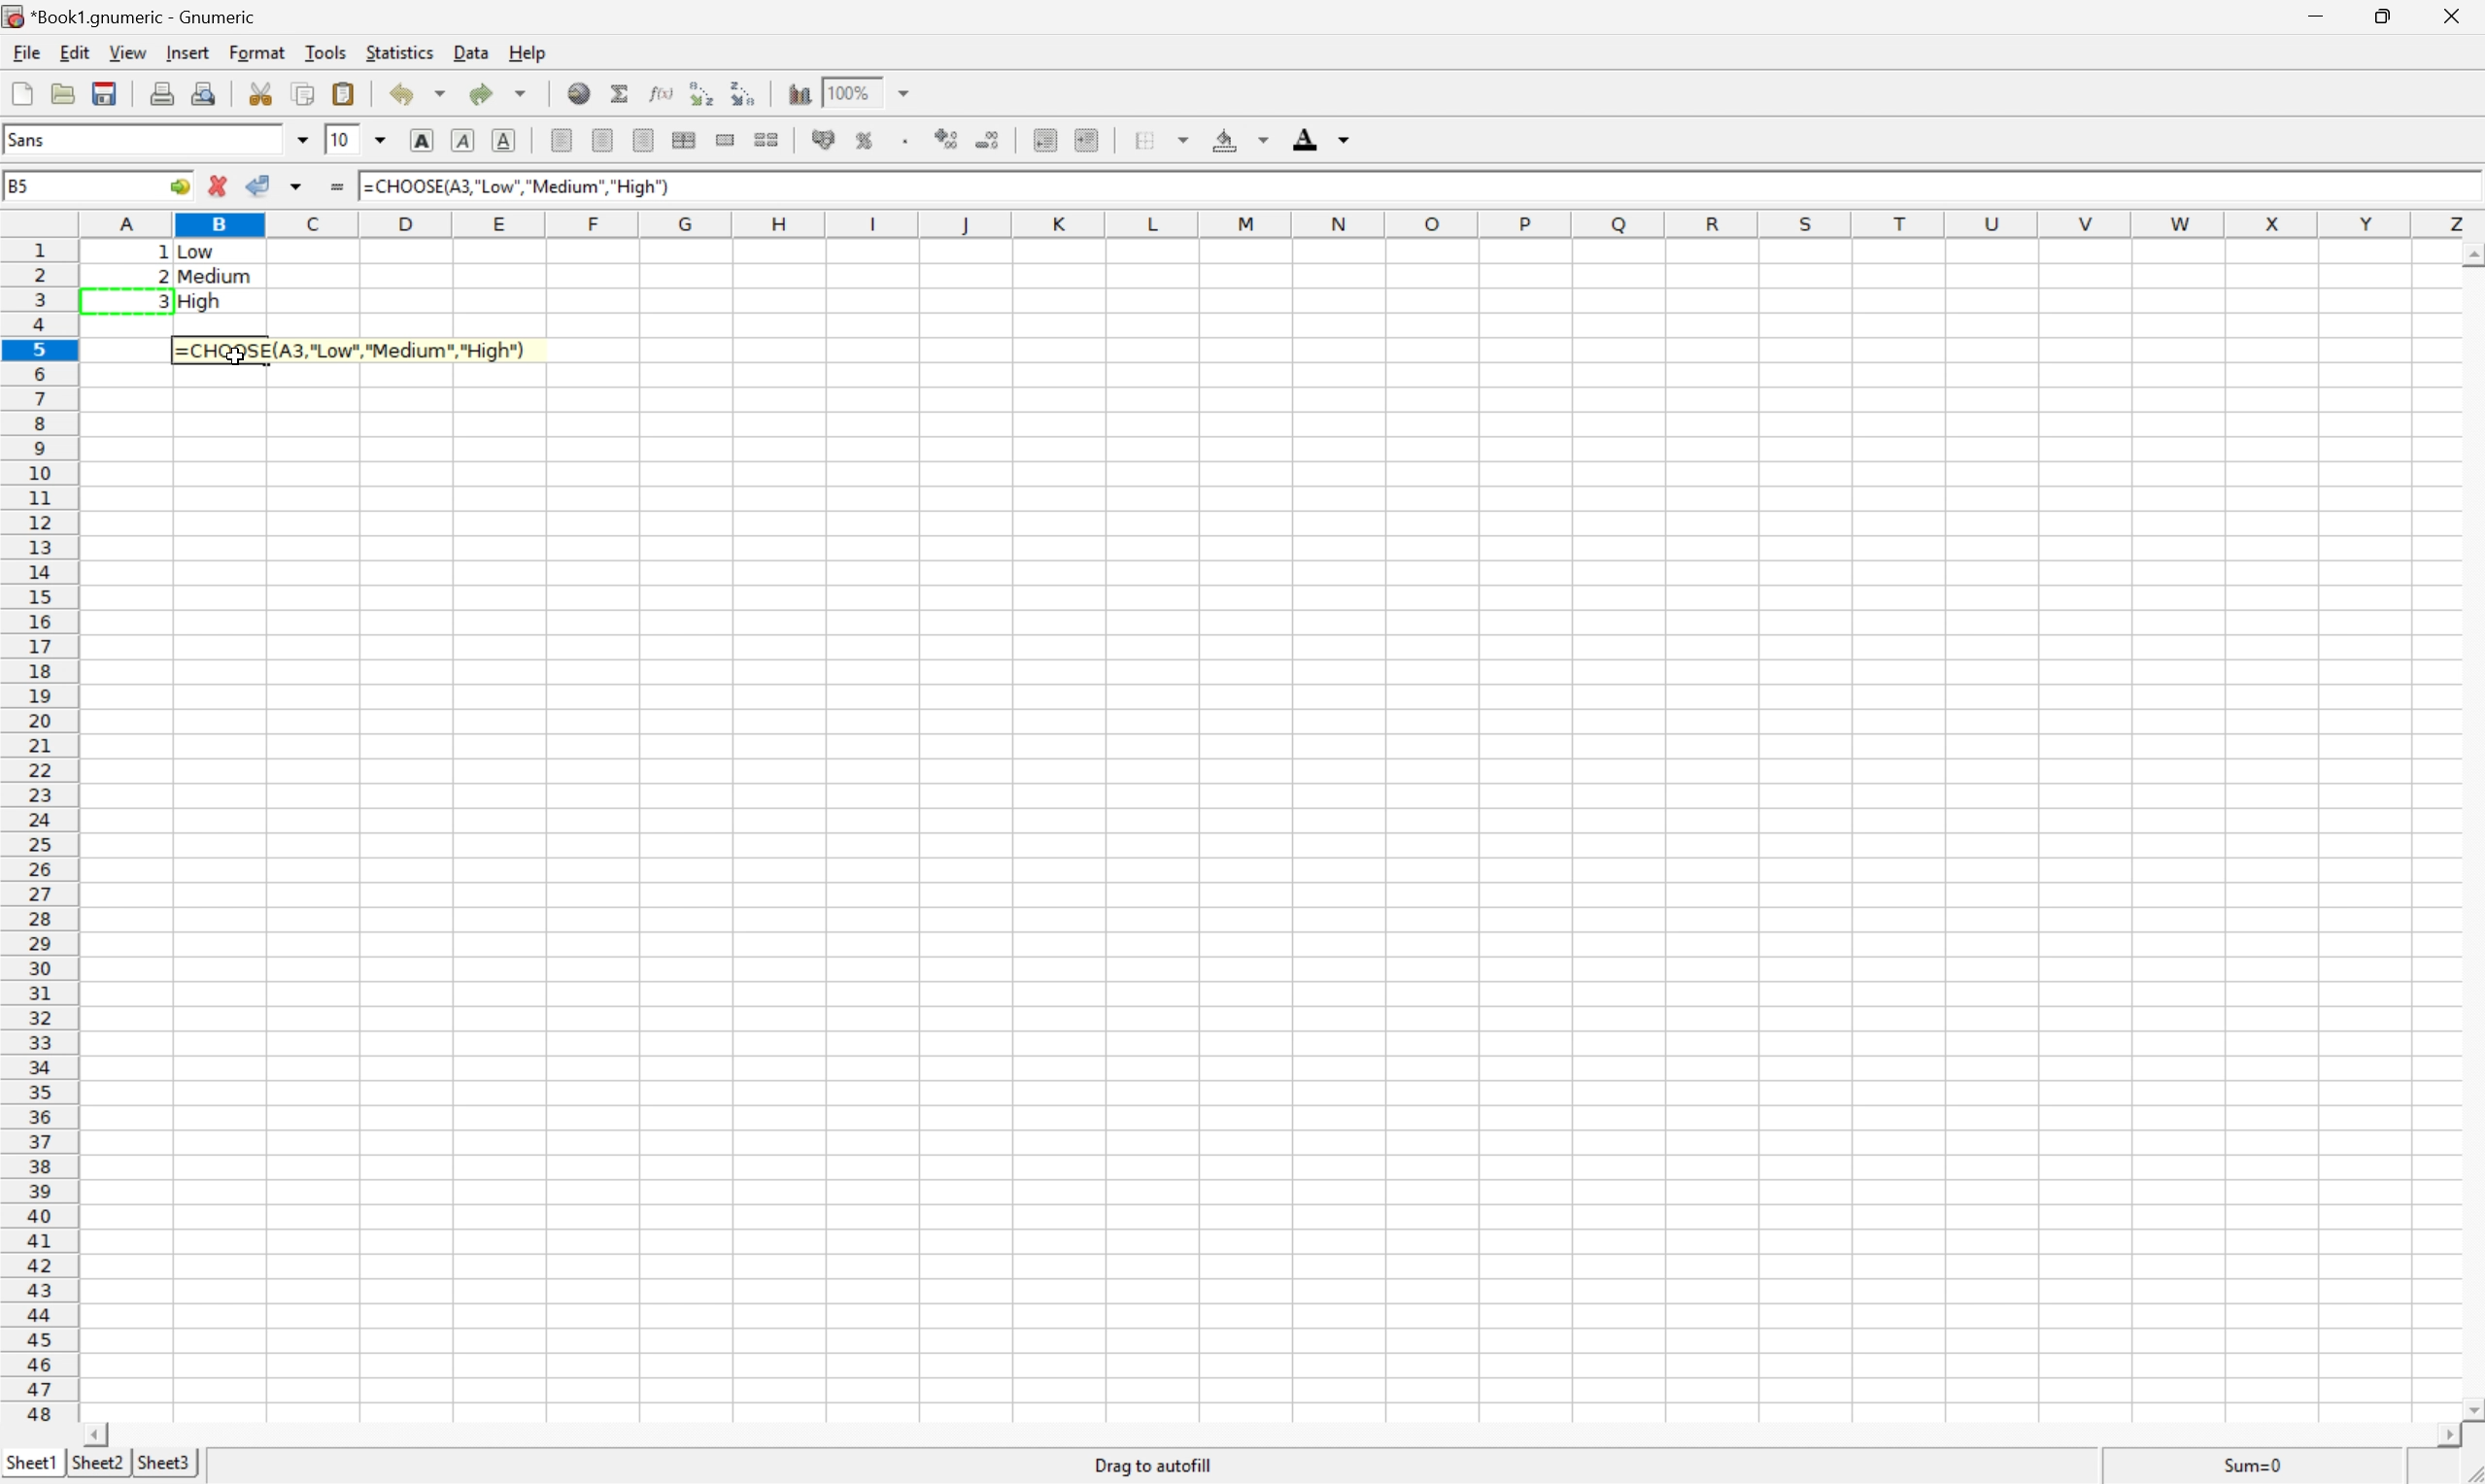 The image size is (2485, 1484). Describe the element at coordinates (305, 95) in the screenshot. I see `Copy selection` at that location.